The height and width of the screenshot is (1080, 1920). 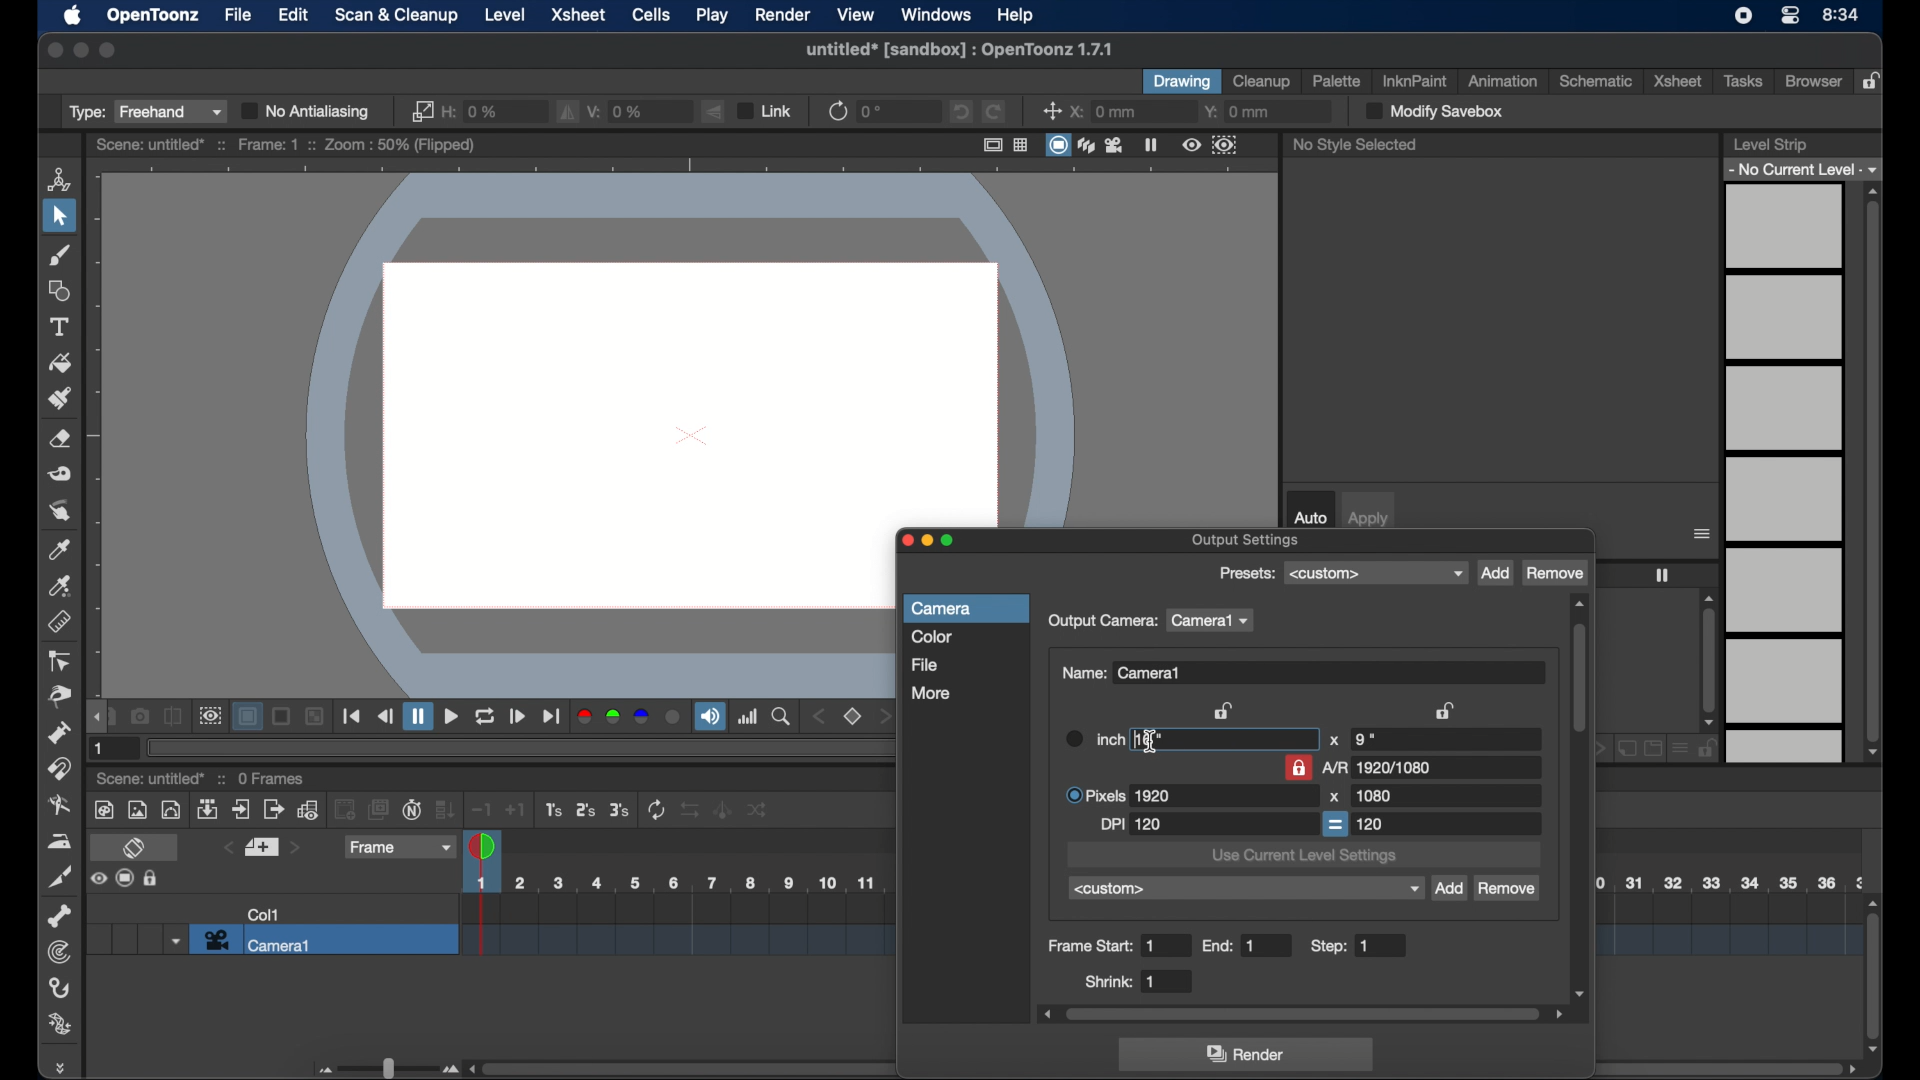 What do you see at coordinates (1345, 946) in the screenshot?
I see `step` at bounding box center [1345, 946].